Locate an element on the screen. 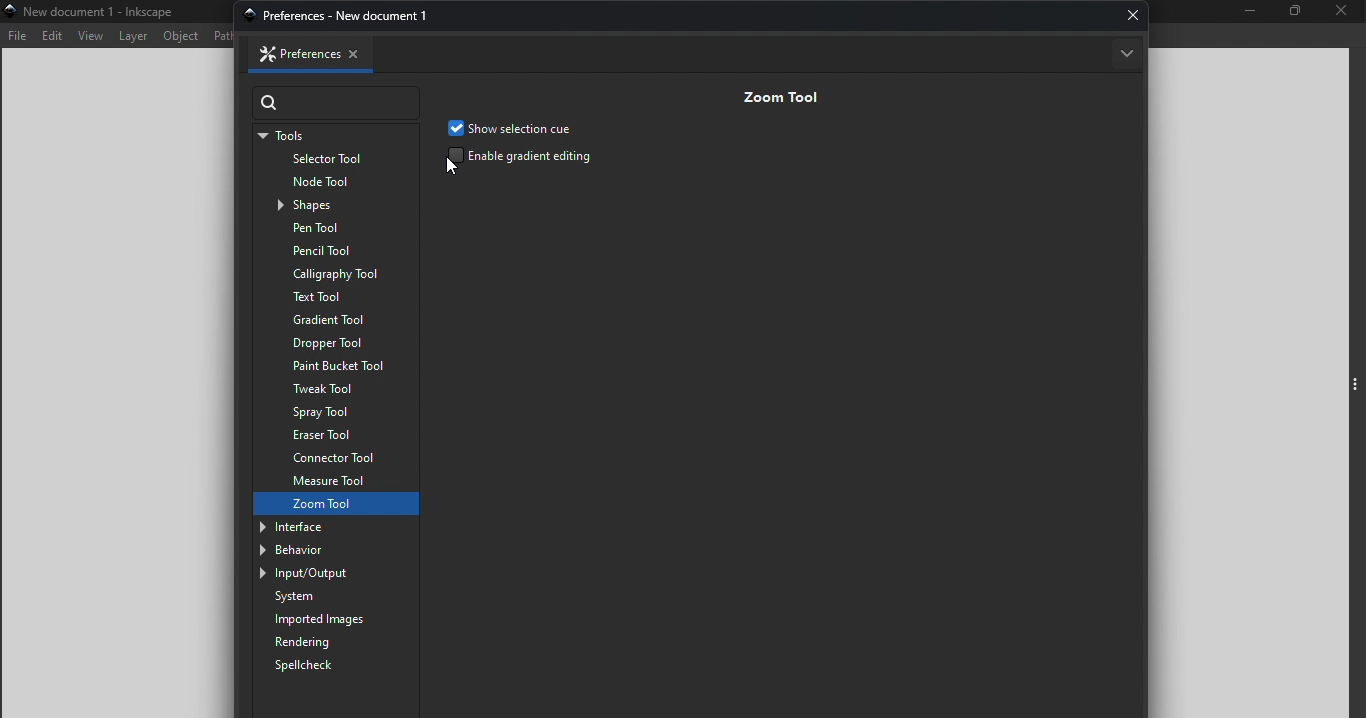 The height and width of the screenshot is (718, 1366). Spellcheck is located at coordinates (324, 667).